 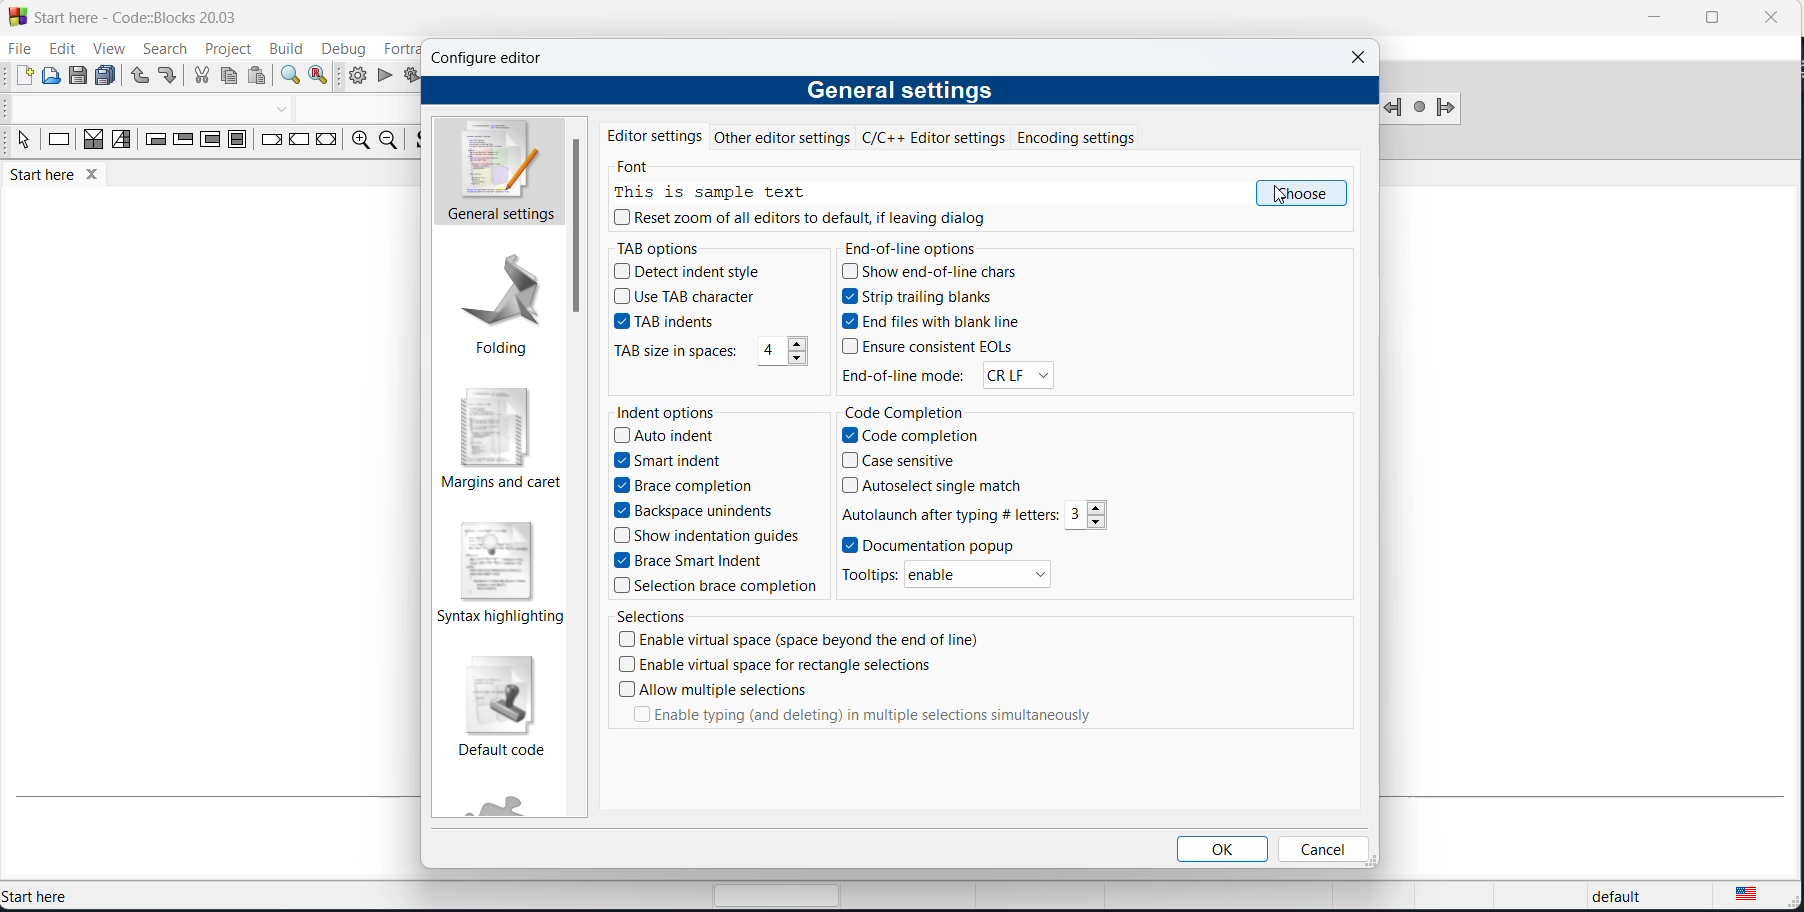 What do you see at coordinates (80, 76) in the screenshot?
I see `save ` at bounding box center [80, 76].